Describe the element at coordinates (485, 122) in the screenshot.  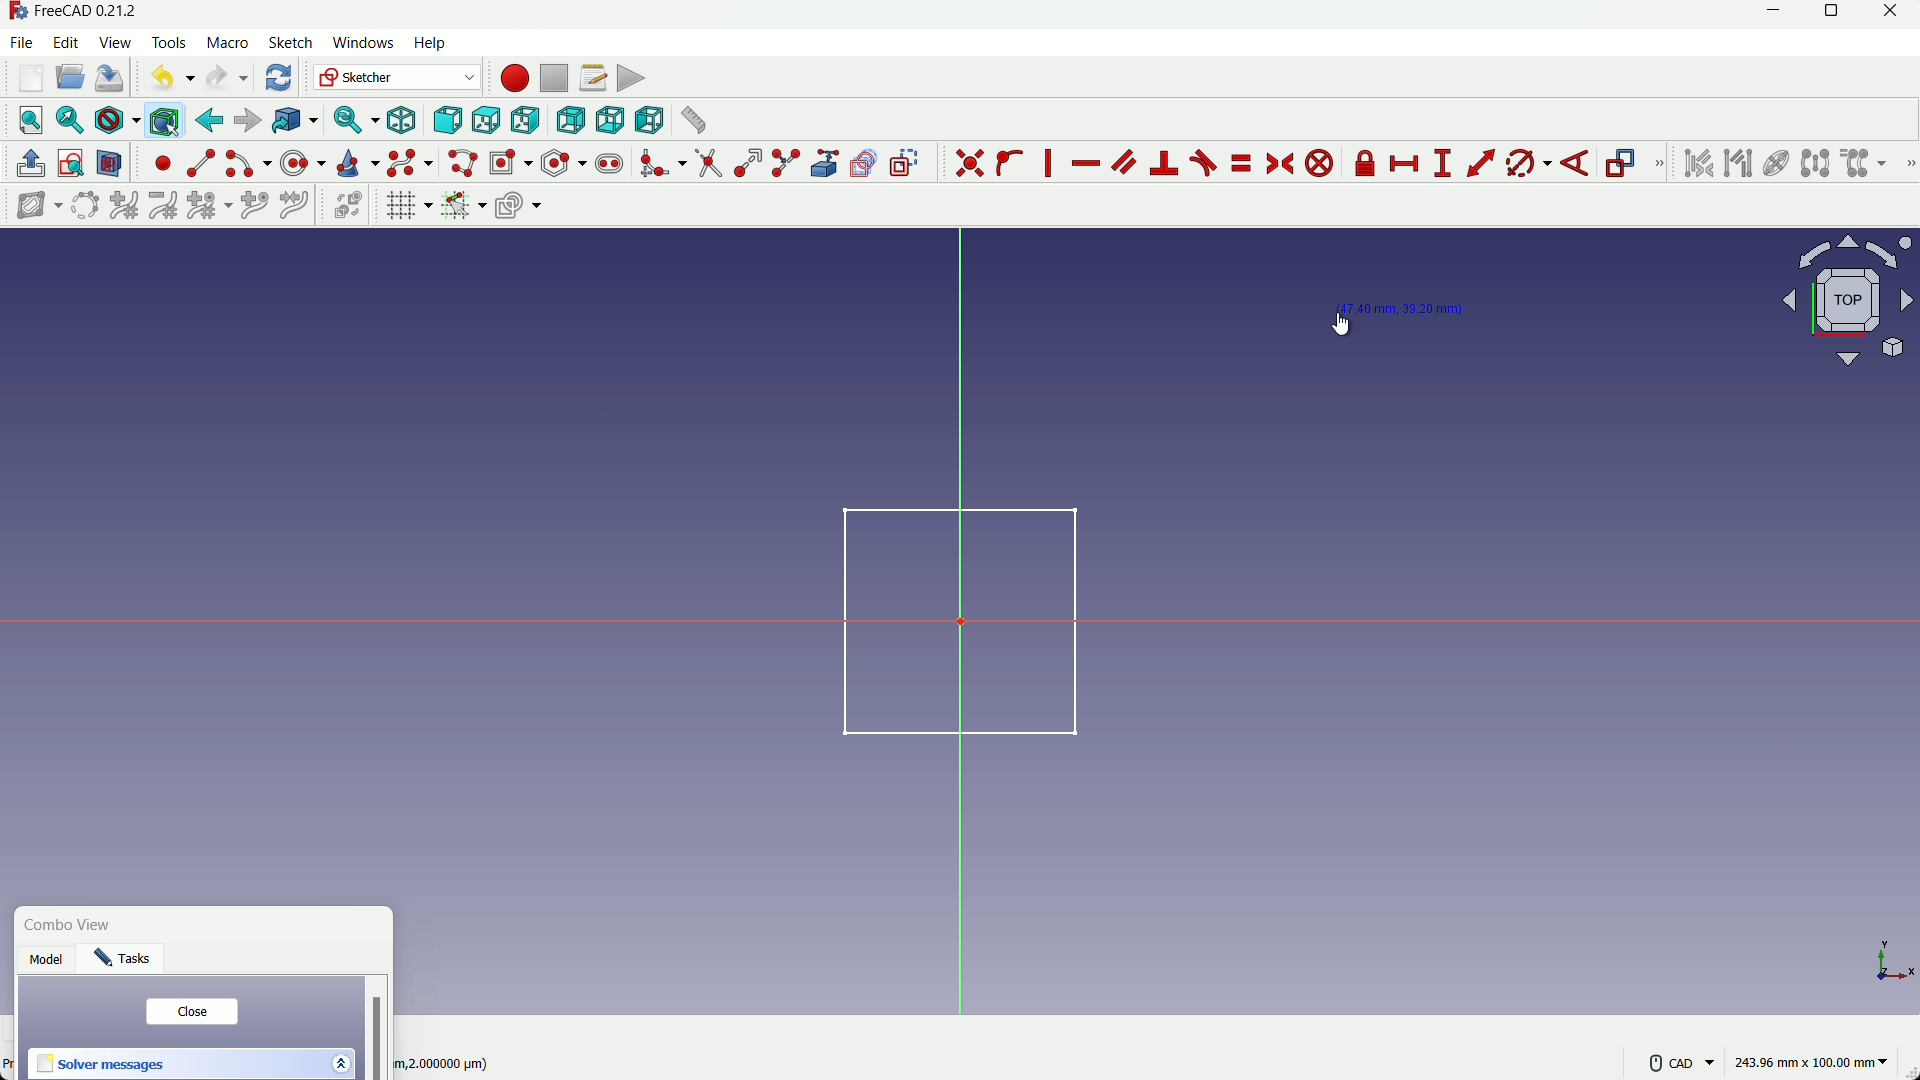
I see `top view` at that location.